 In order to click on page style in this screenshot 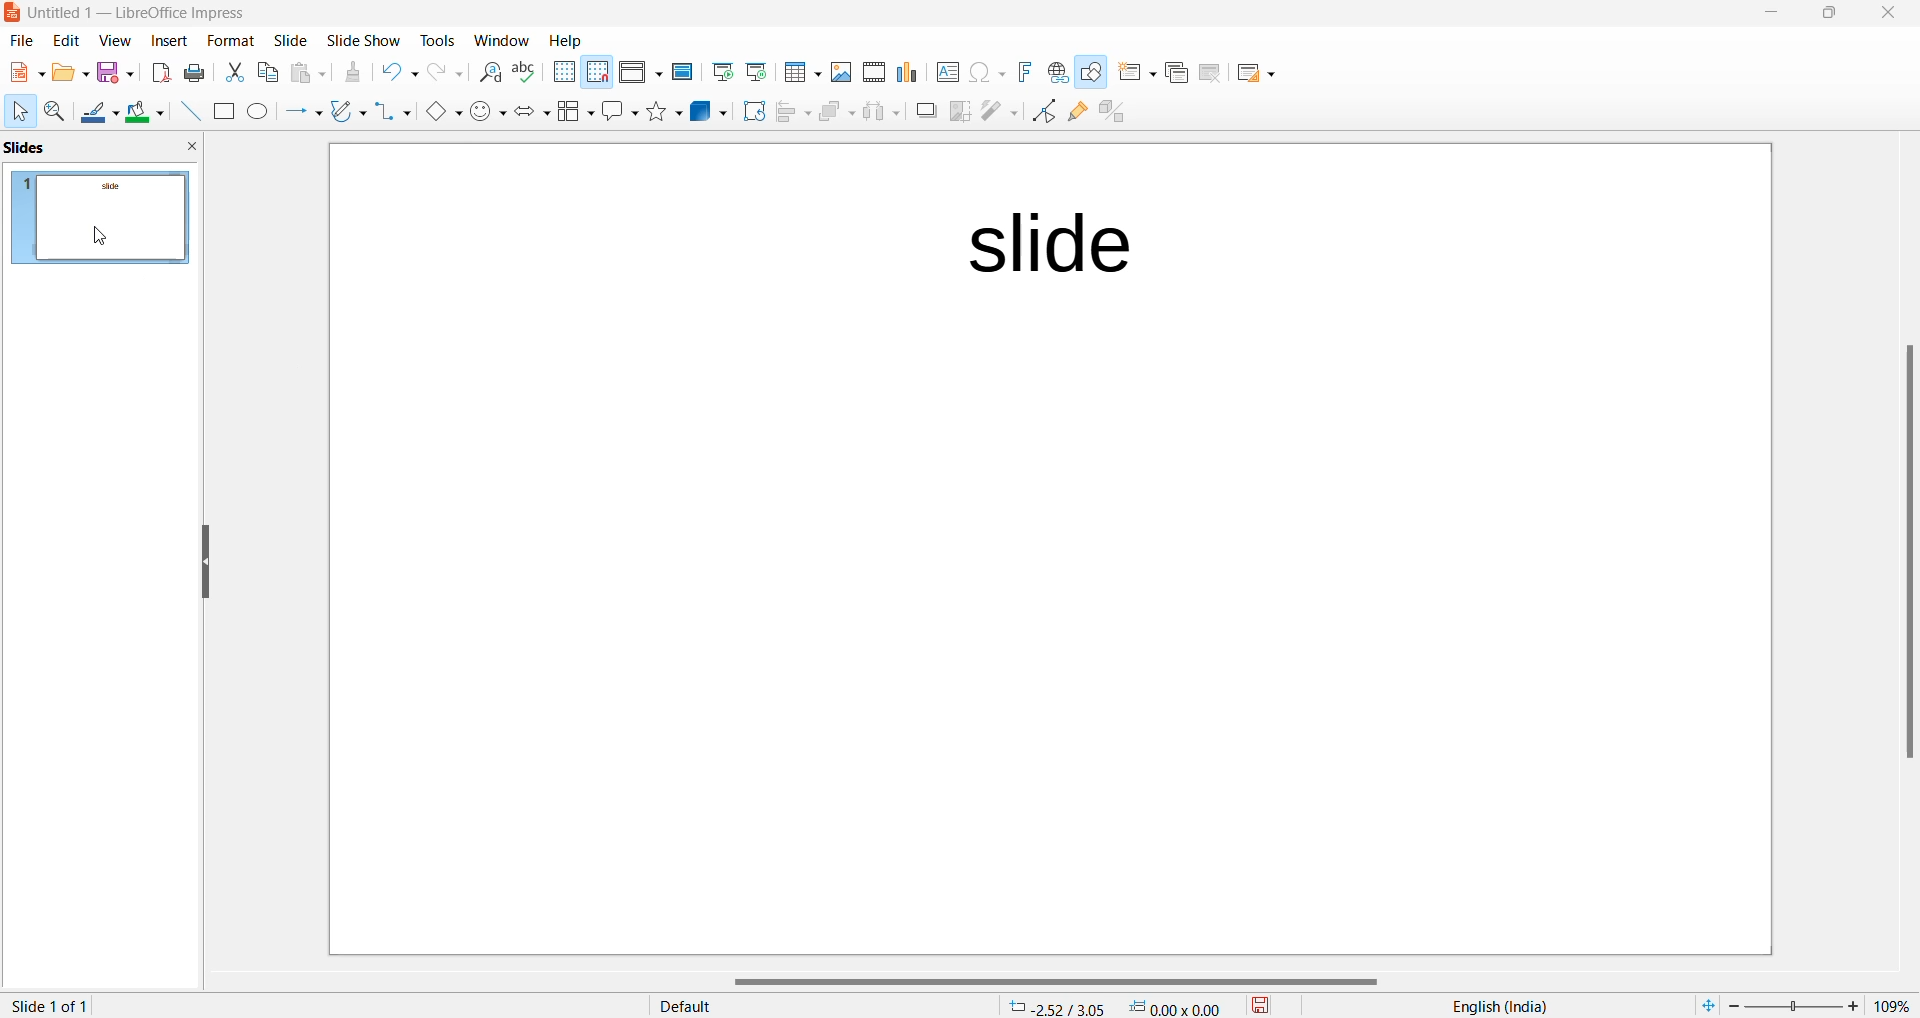, I will do `click(813, 1005)`.